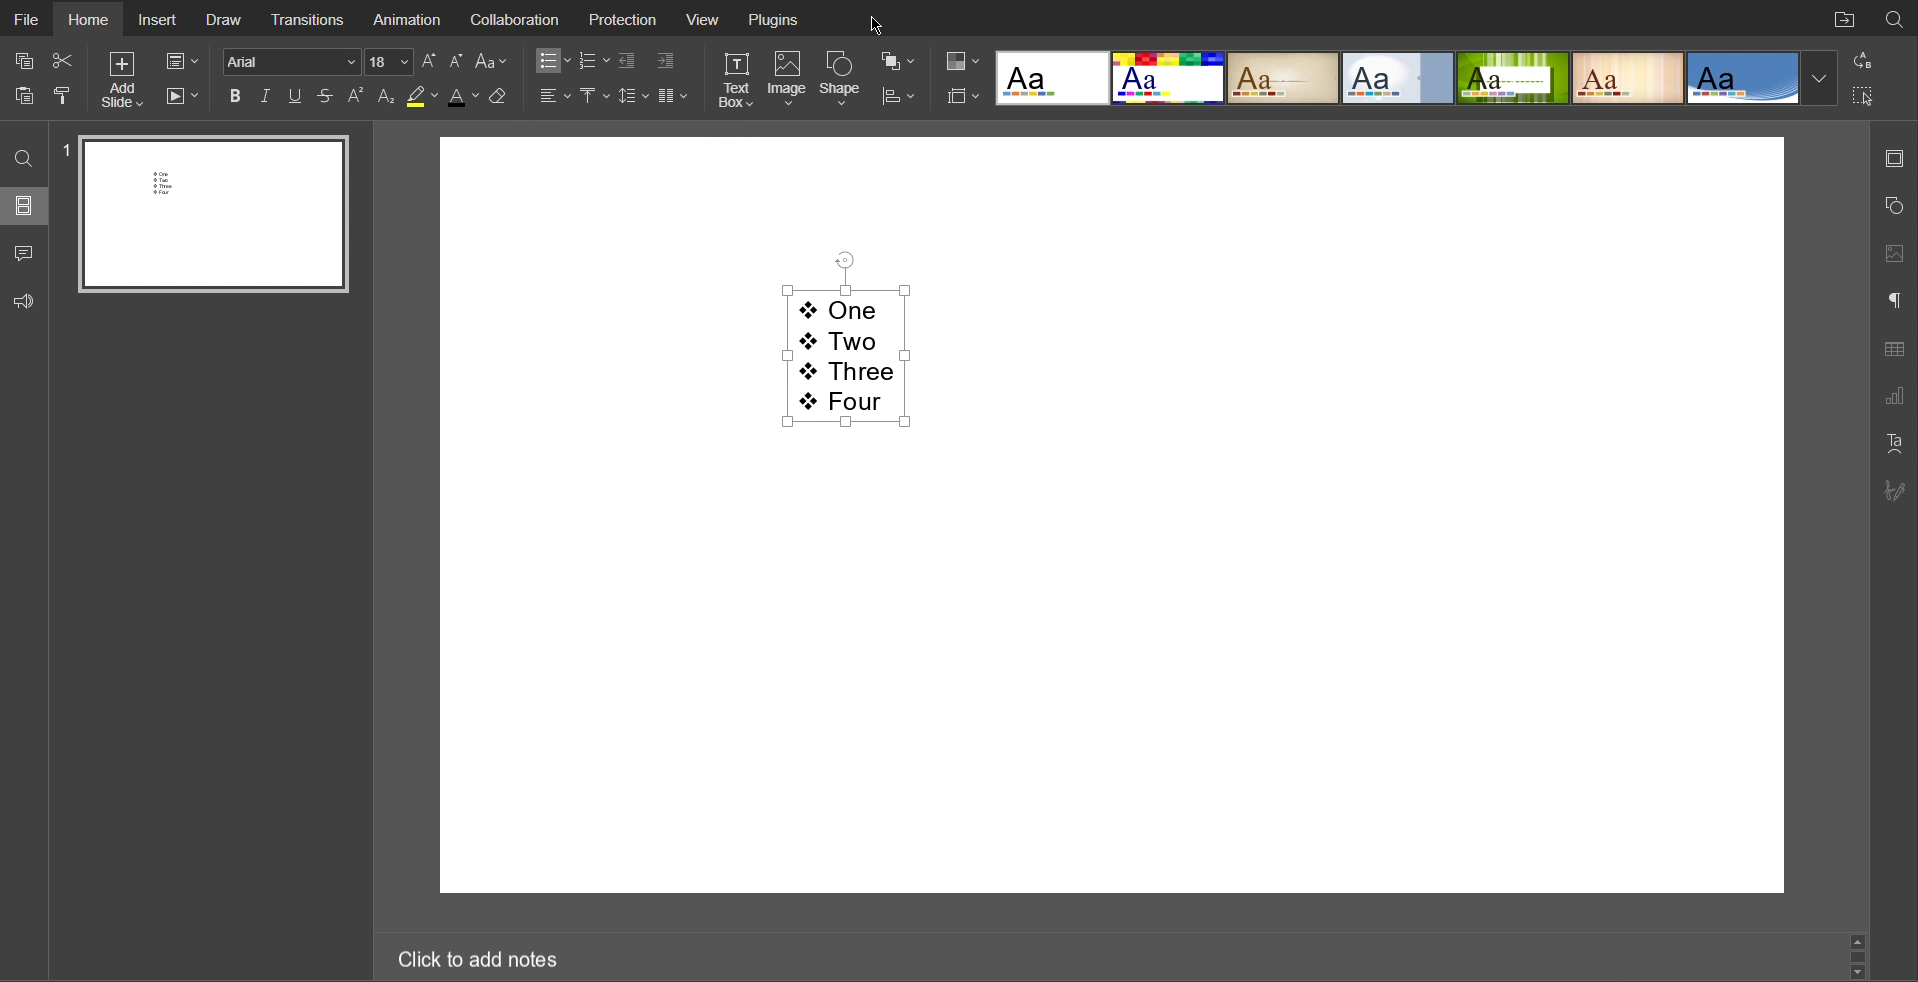  I want to click on Cut Copy Paste Options, so click(46, 79).